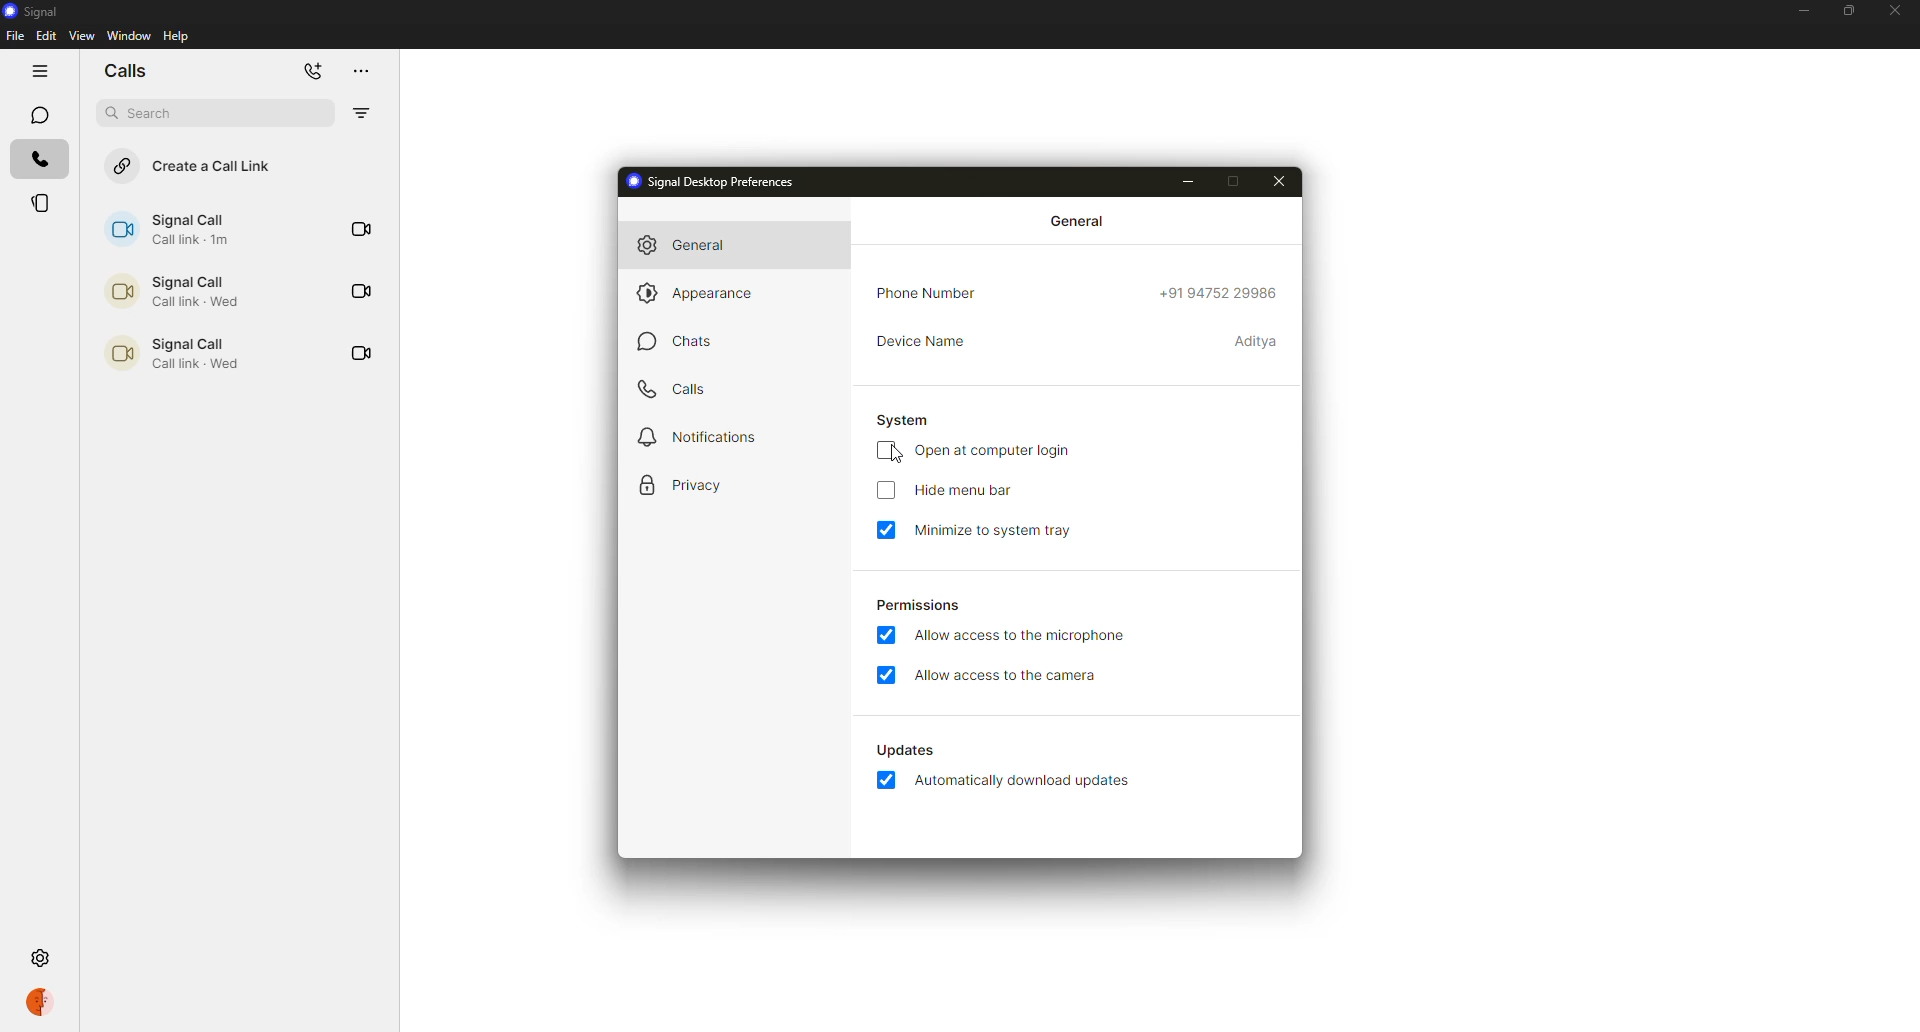 This screenshot has height=1032, width=1920. I want to click on close, so click(1896, 9).